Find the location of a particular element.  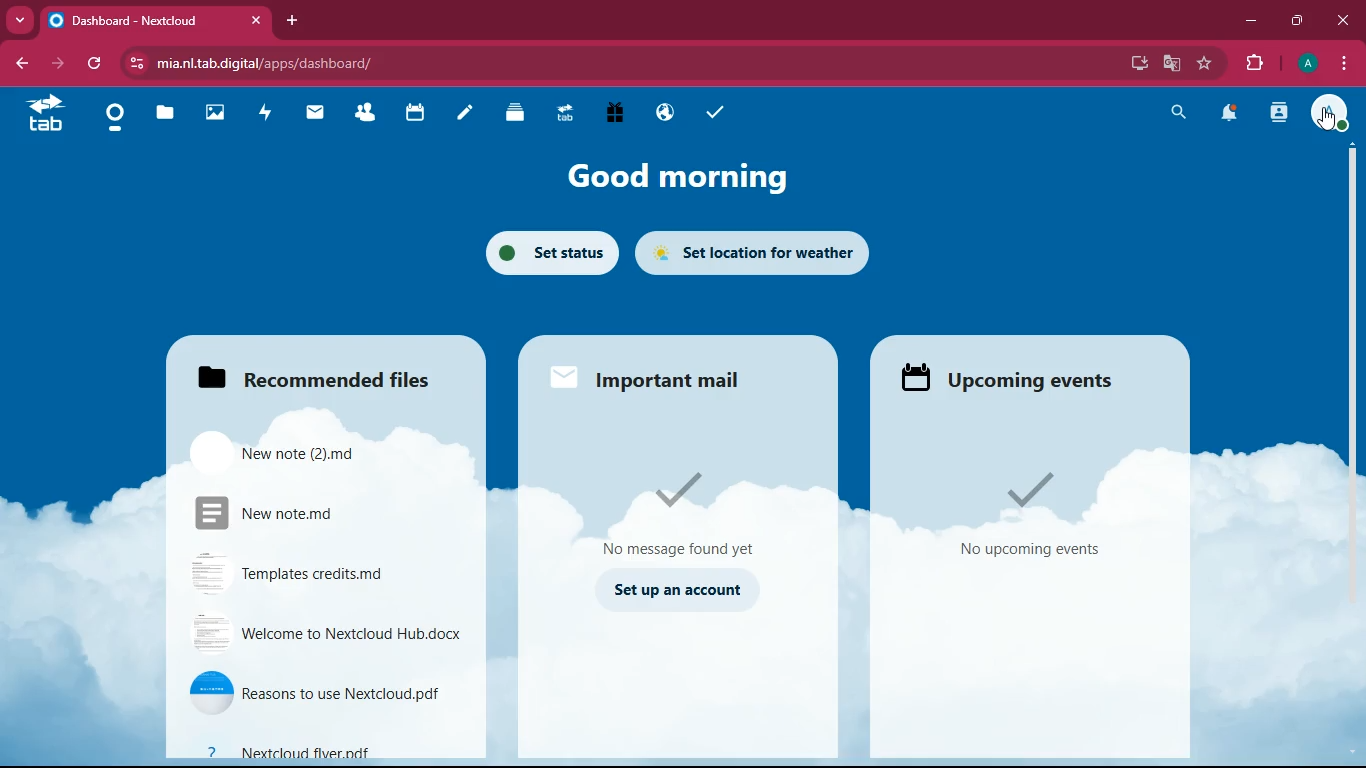

activity is located at coordinates (1278, 114).